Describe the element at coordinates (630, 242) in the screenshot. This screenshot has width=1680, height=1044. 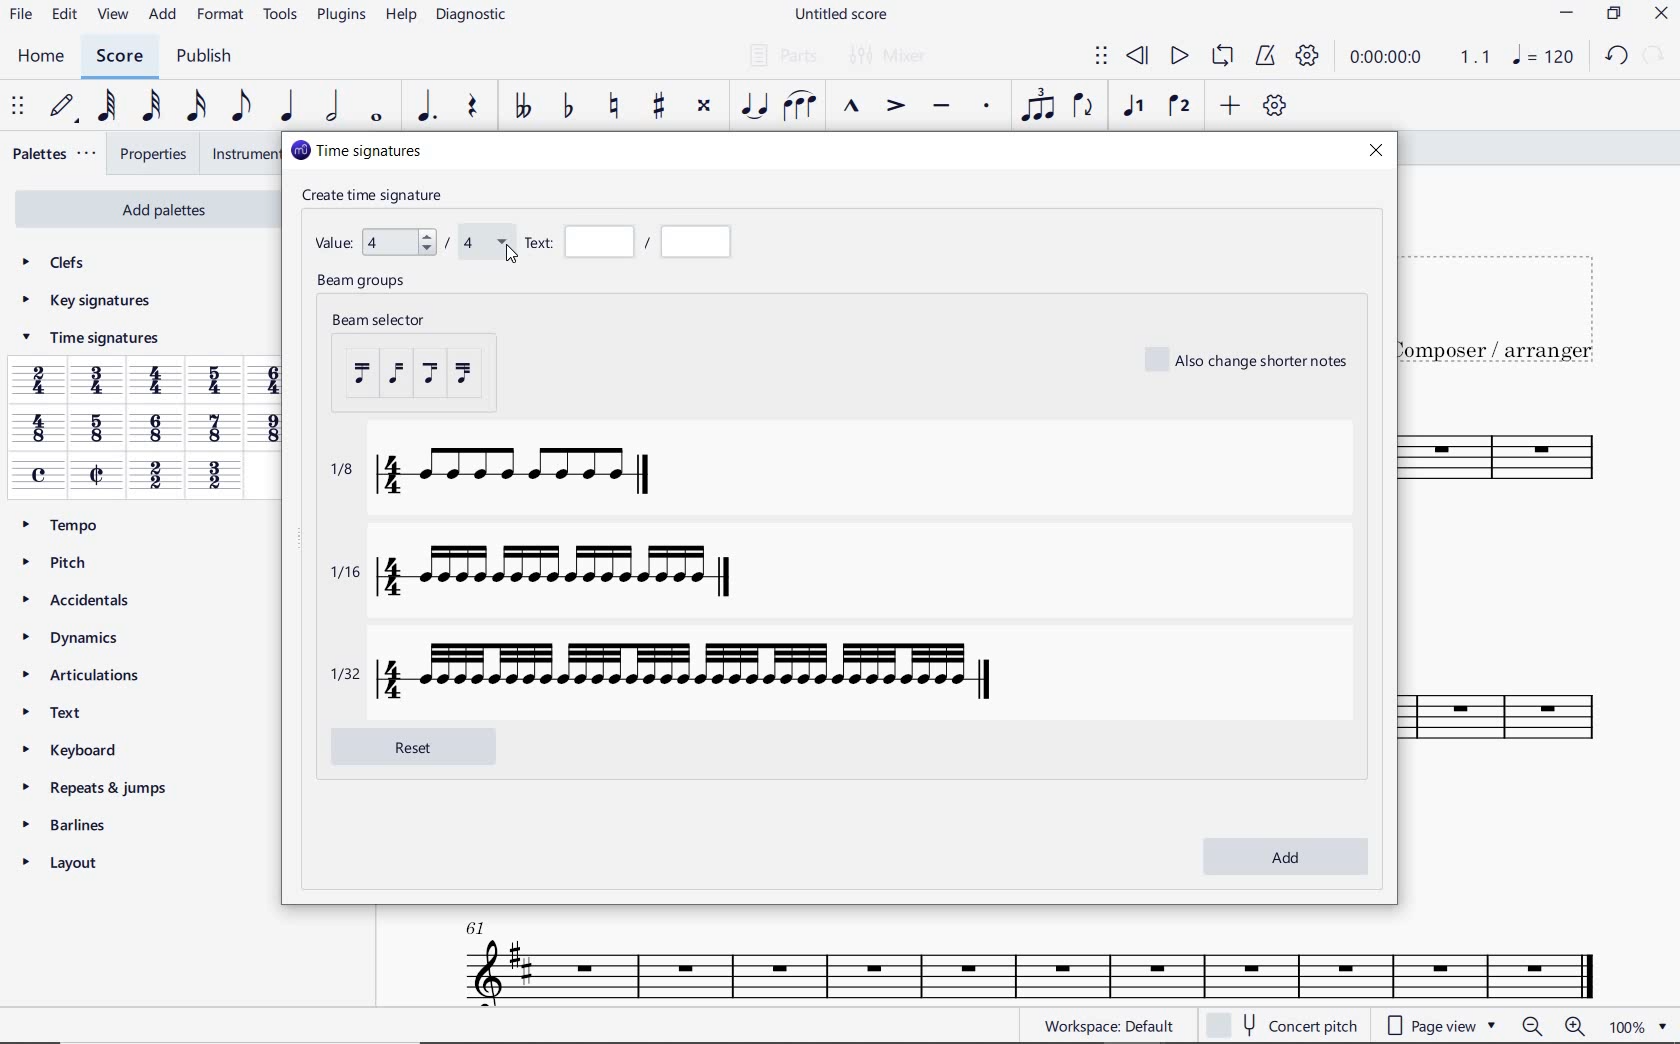
I see `Text` at that location.